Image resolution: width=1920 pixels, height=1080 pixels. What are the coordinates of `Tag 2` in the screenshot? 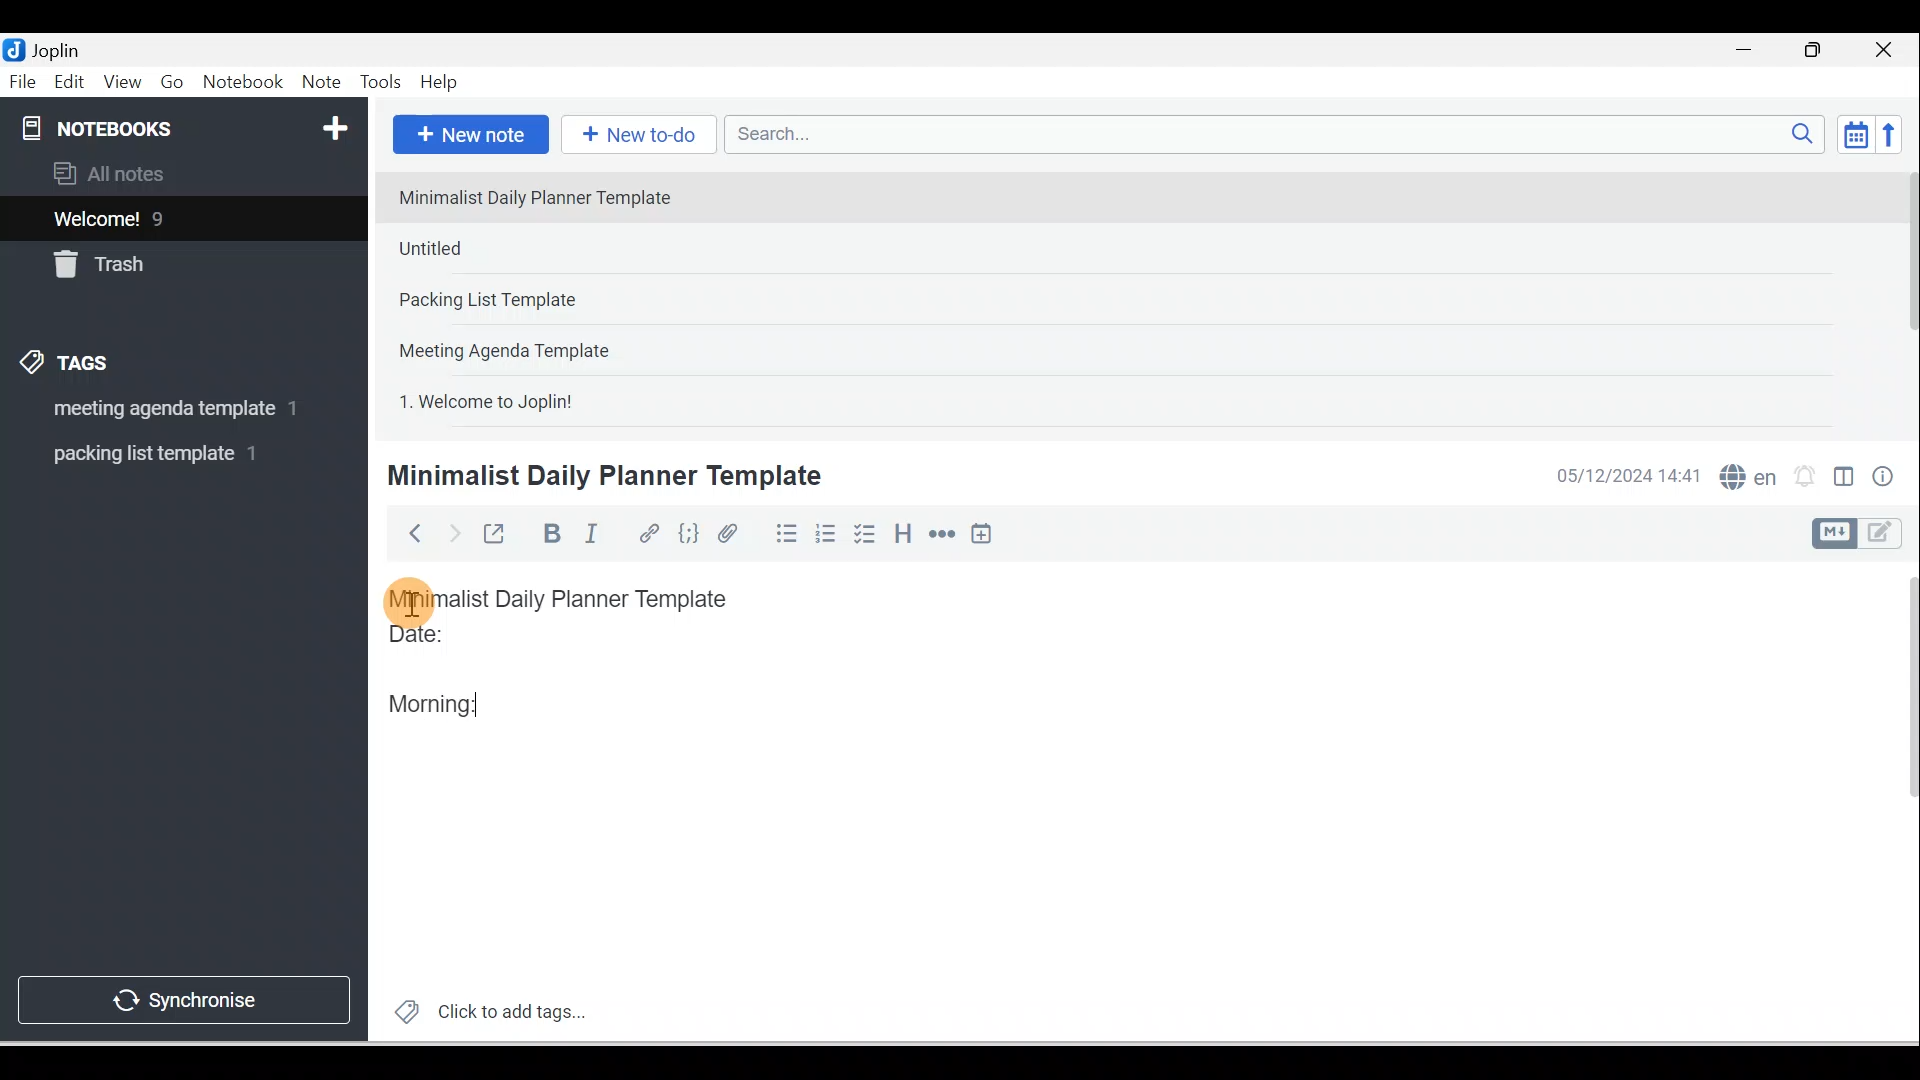 It's located at (169, 454).